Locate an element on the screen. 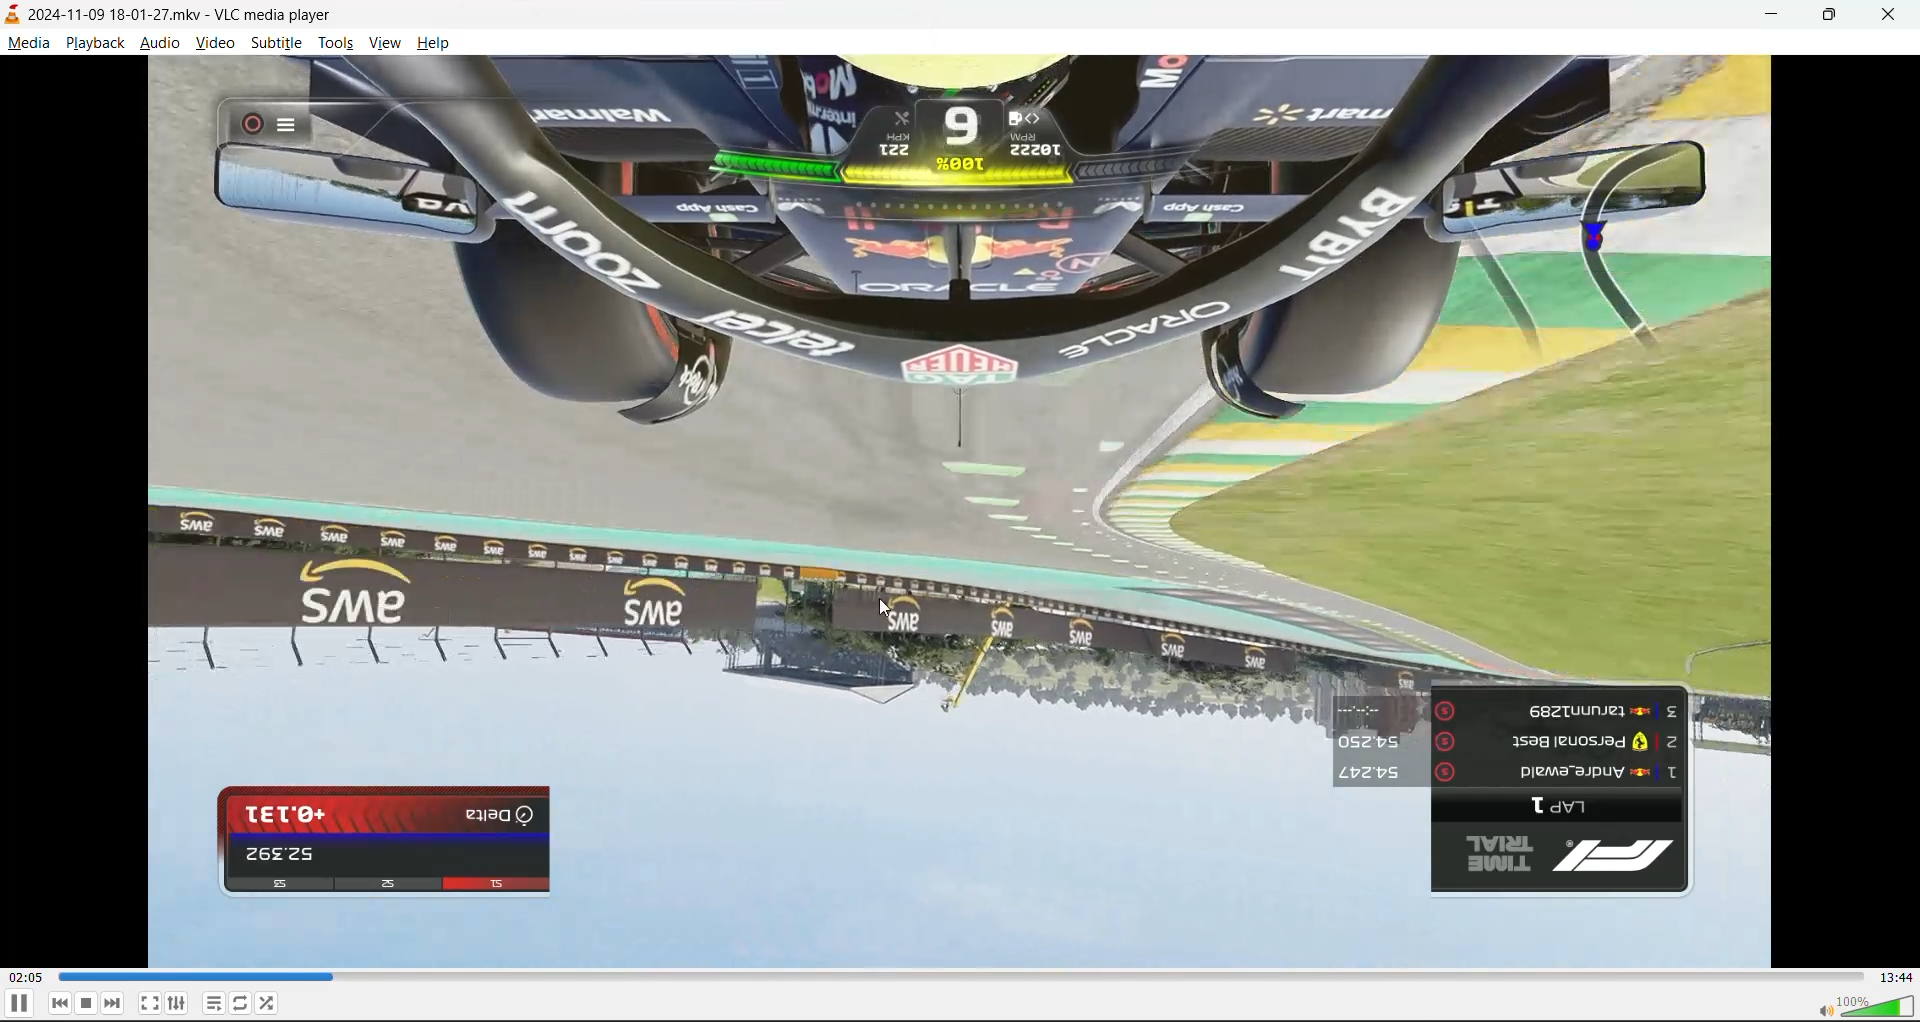  view is located at coordinates (383, 43).